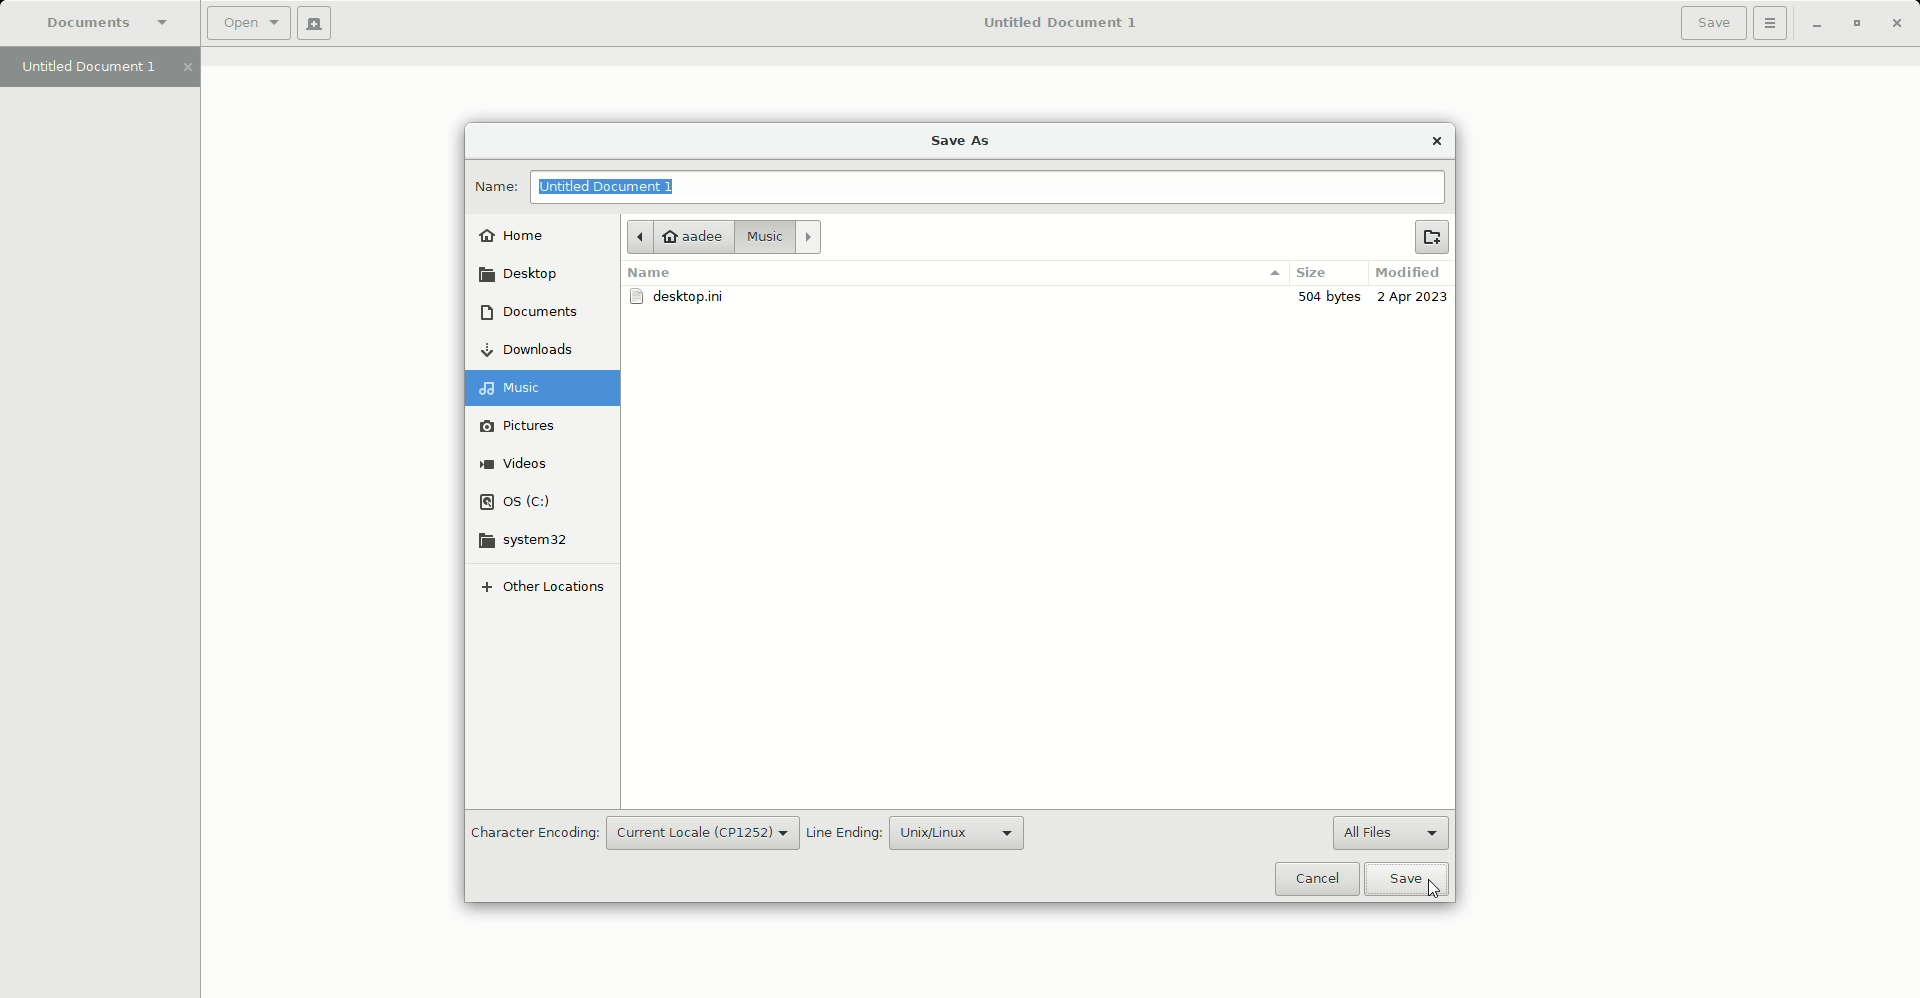 The height and width of the screenshot is (998, 1920). I want to click on aadee, so click(679, 235).